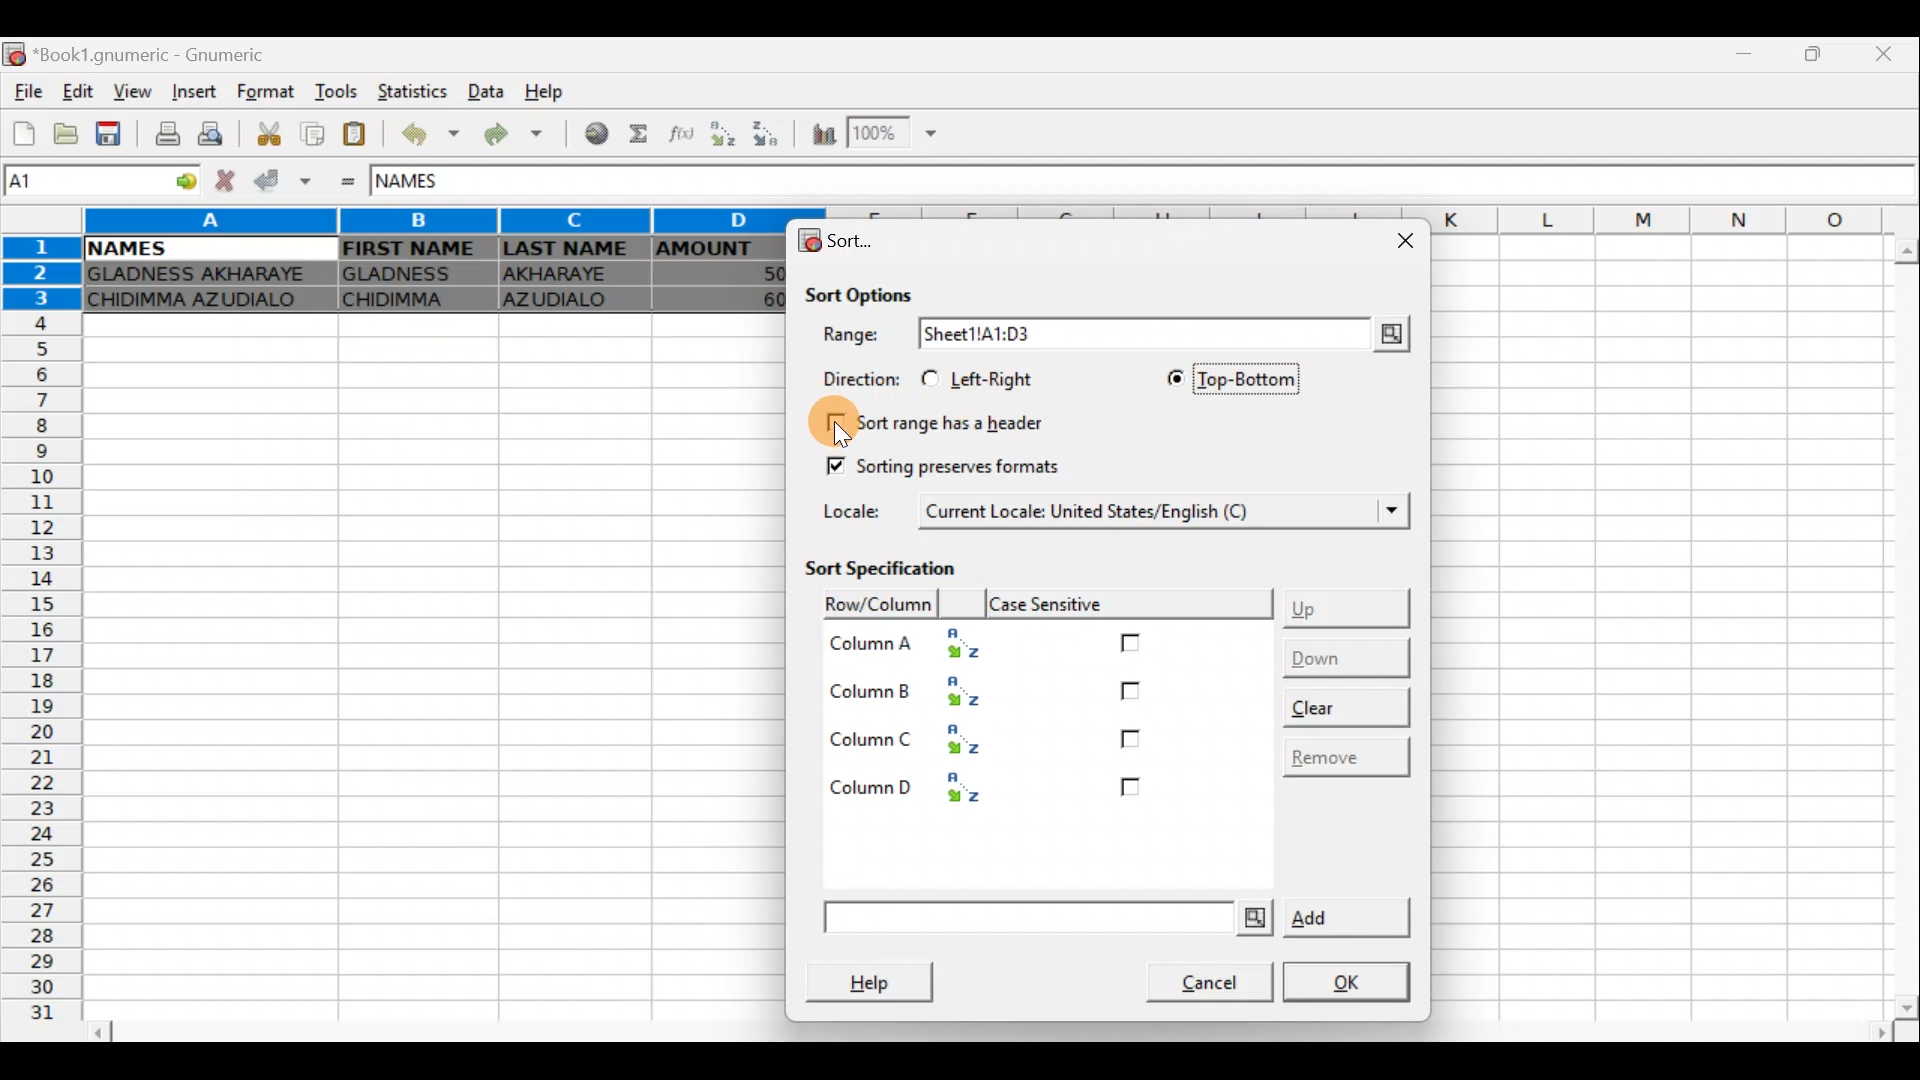 This screenshot has width=1920, height=1080. Describe the element at coordinates (986, 379) in the screenshot. I see `Left-right` at that location.